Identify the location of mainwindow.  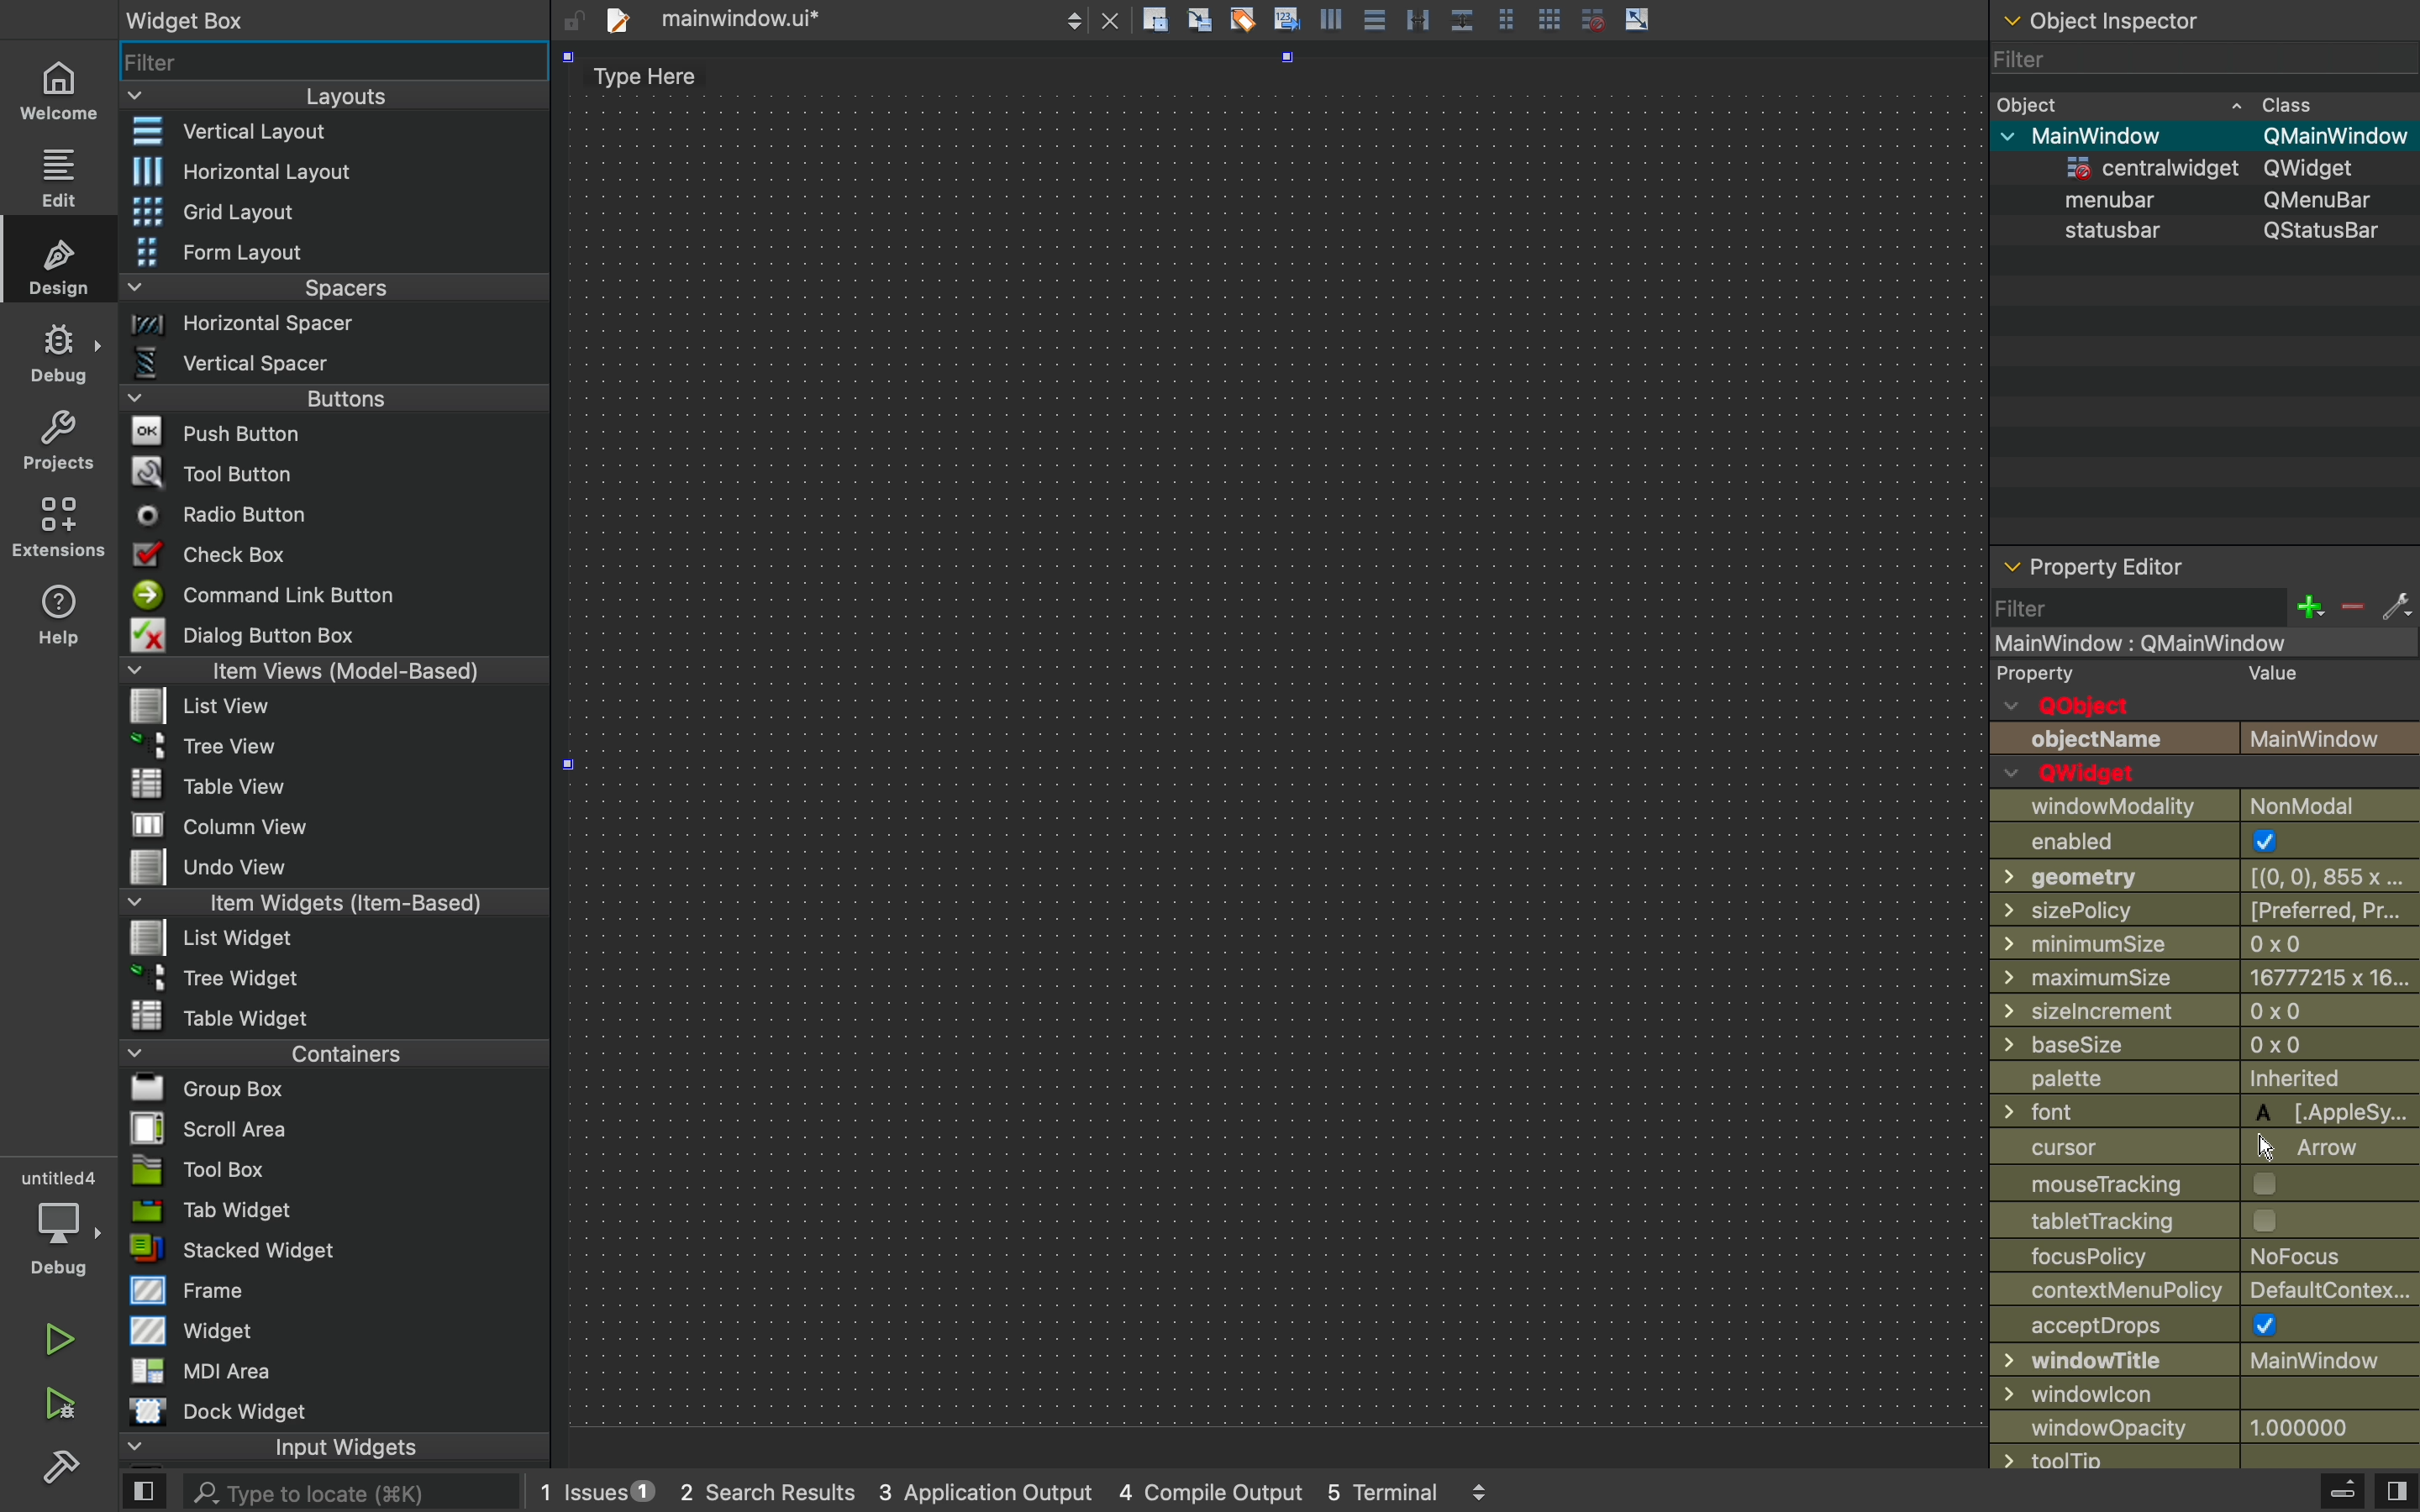
(2200, 644).